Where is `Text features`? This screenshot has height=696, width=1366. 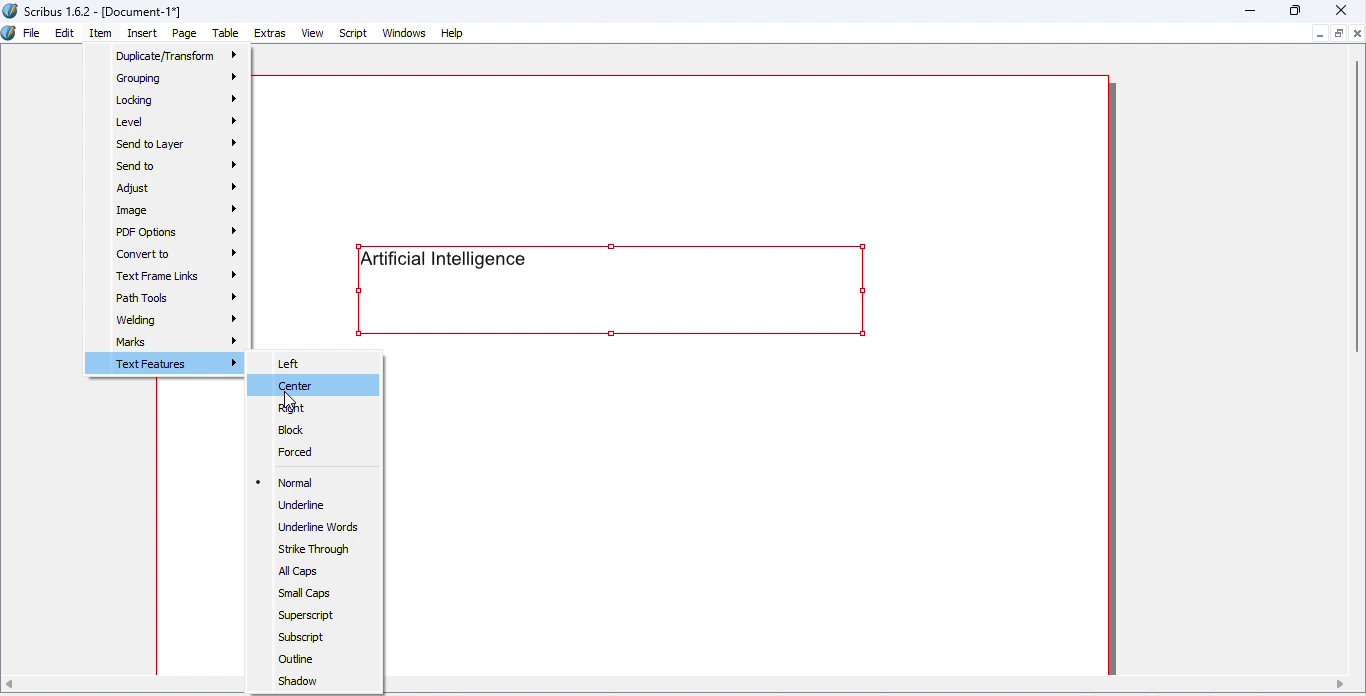
Text features is located at coordinates (165, 364).